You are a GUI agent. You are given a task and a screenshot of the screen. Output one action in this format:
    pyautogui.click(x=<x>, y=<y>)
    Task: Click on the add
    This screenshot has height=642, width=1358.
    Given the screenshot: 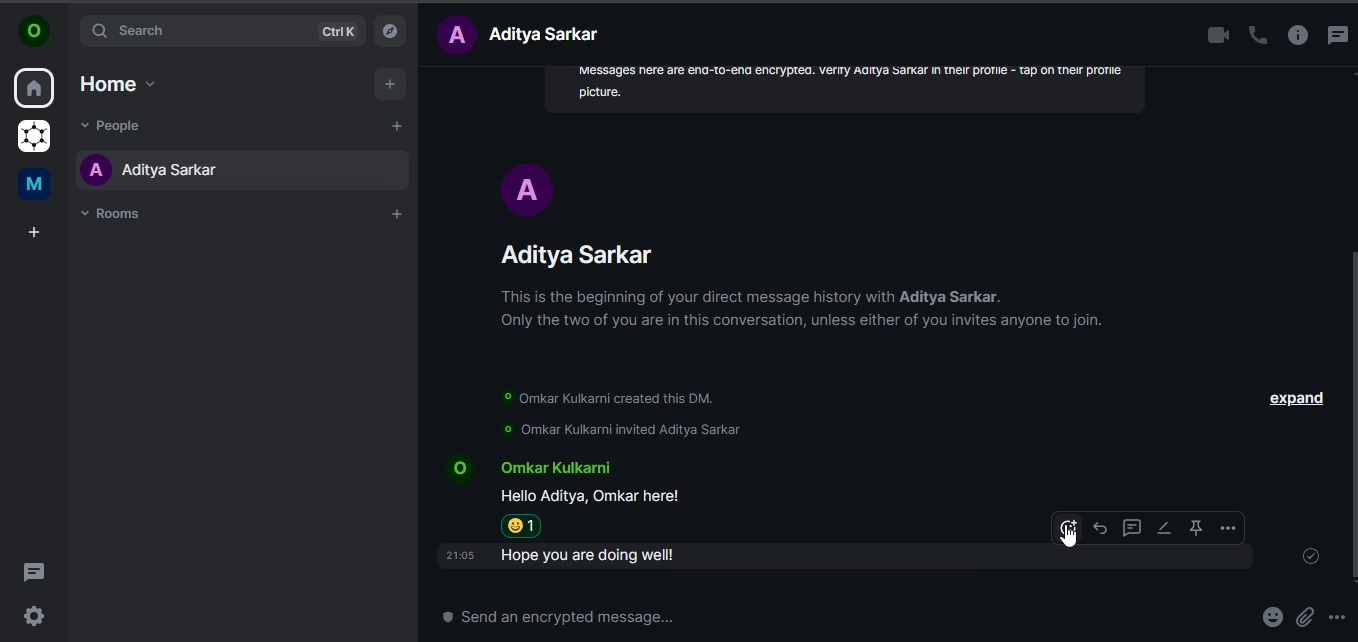 What is the action you would take?
    pyautogui.click(x=391, y=83)
    